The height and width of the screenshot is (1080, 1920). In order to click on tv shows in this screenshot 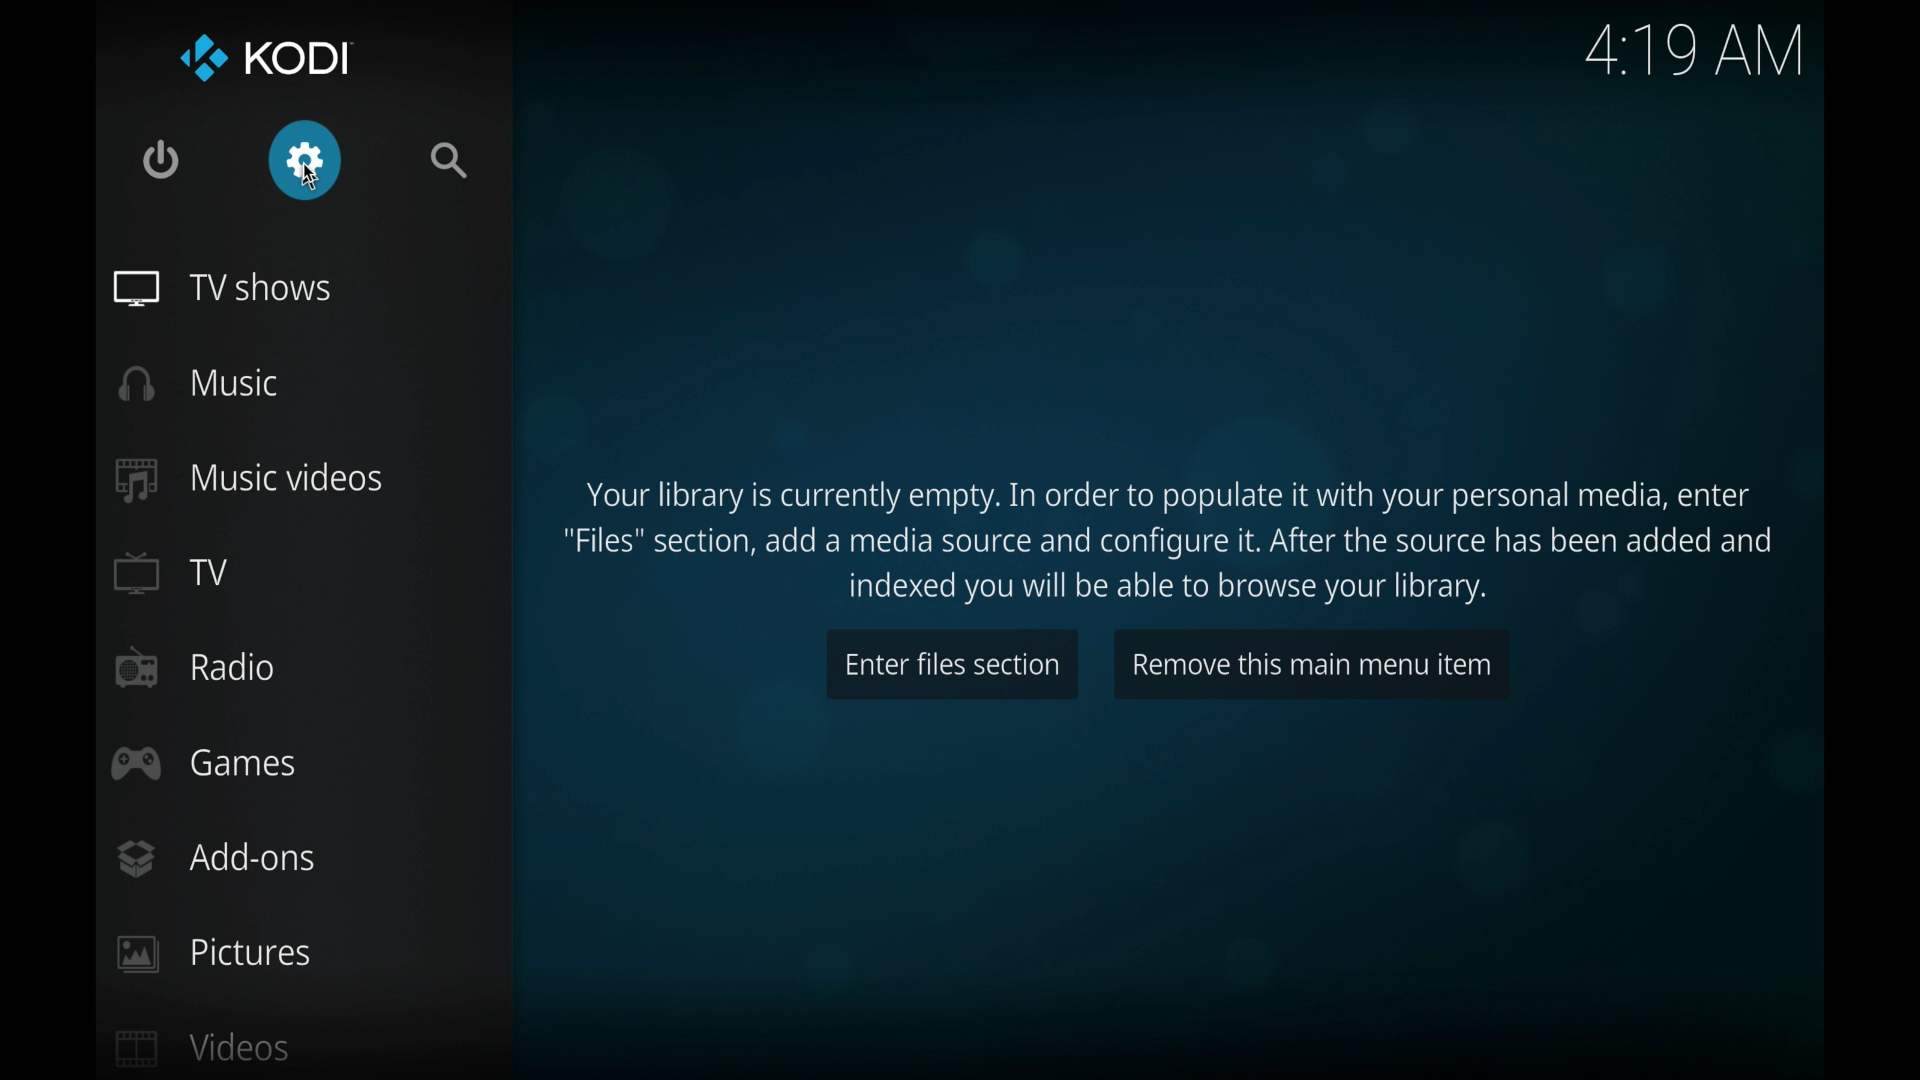, I will do `click(222, 287)`.